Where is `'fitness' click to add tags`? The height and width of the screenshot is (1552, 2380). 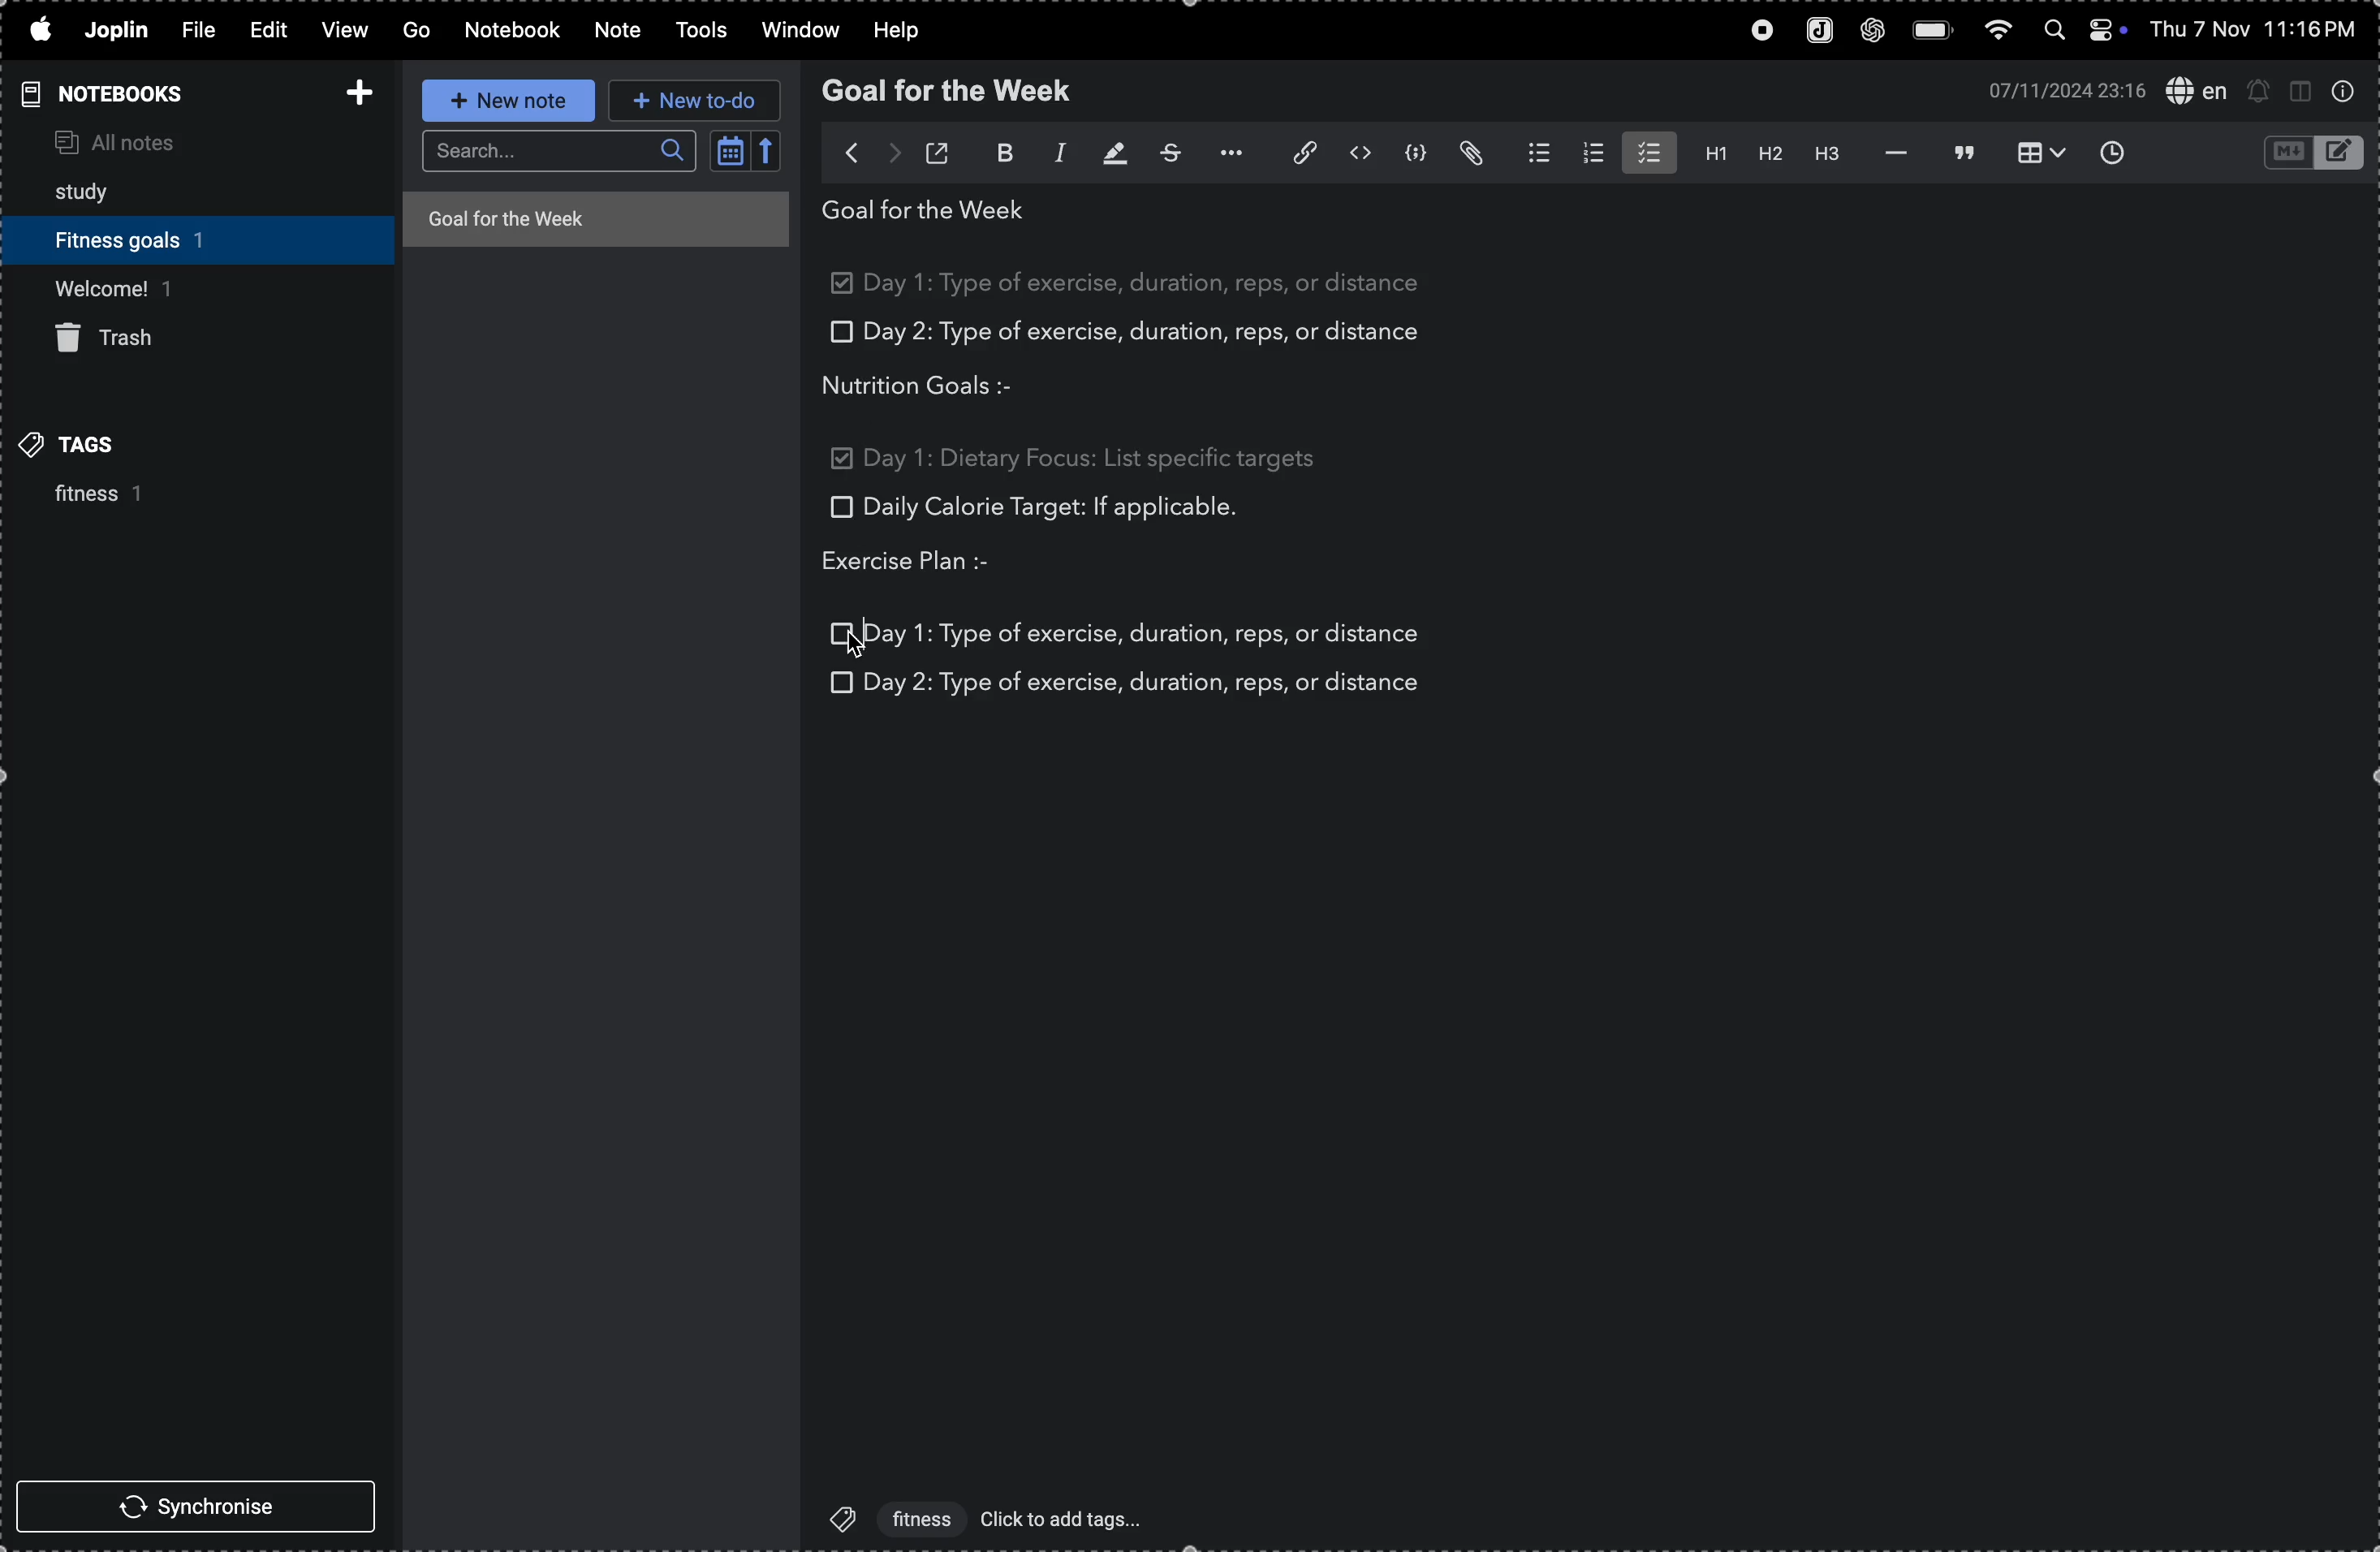 'fitness' click to add tags is located at coordinates (979, 1517).